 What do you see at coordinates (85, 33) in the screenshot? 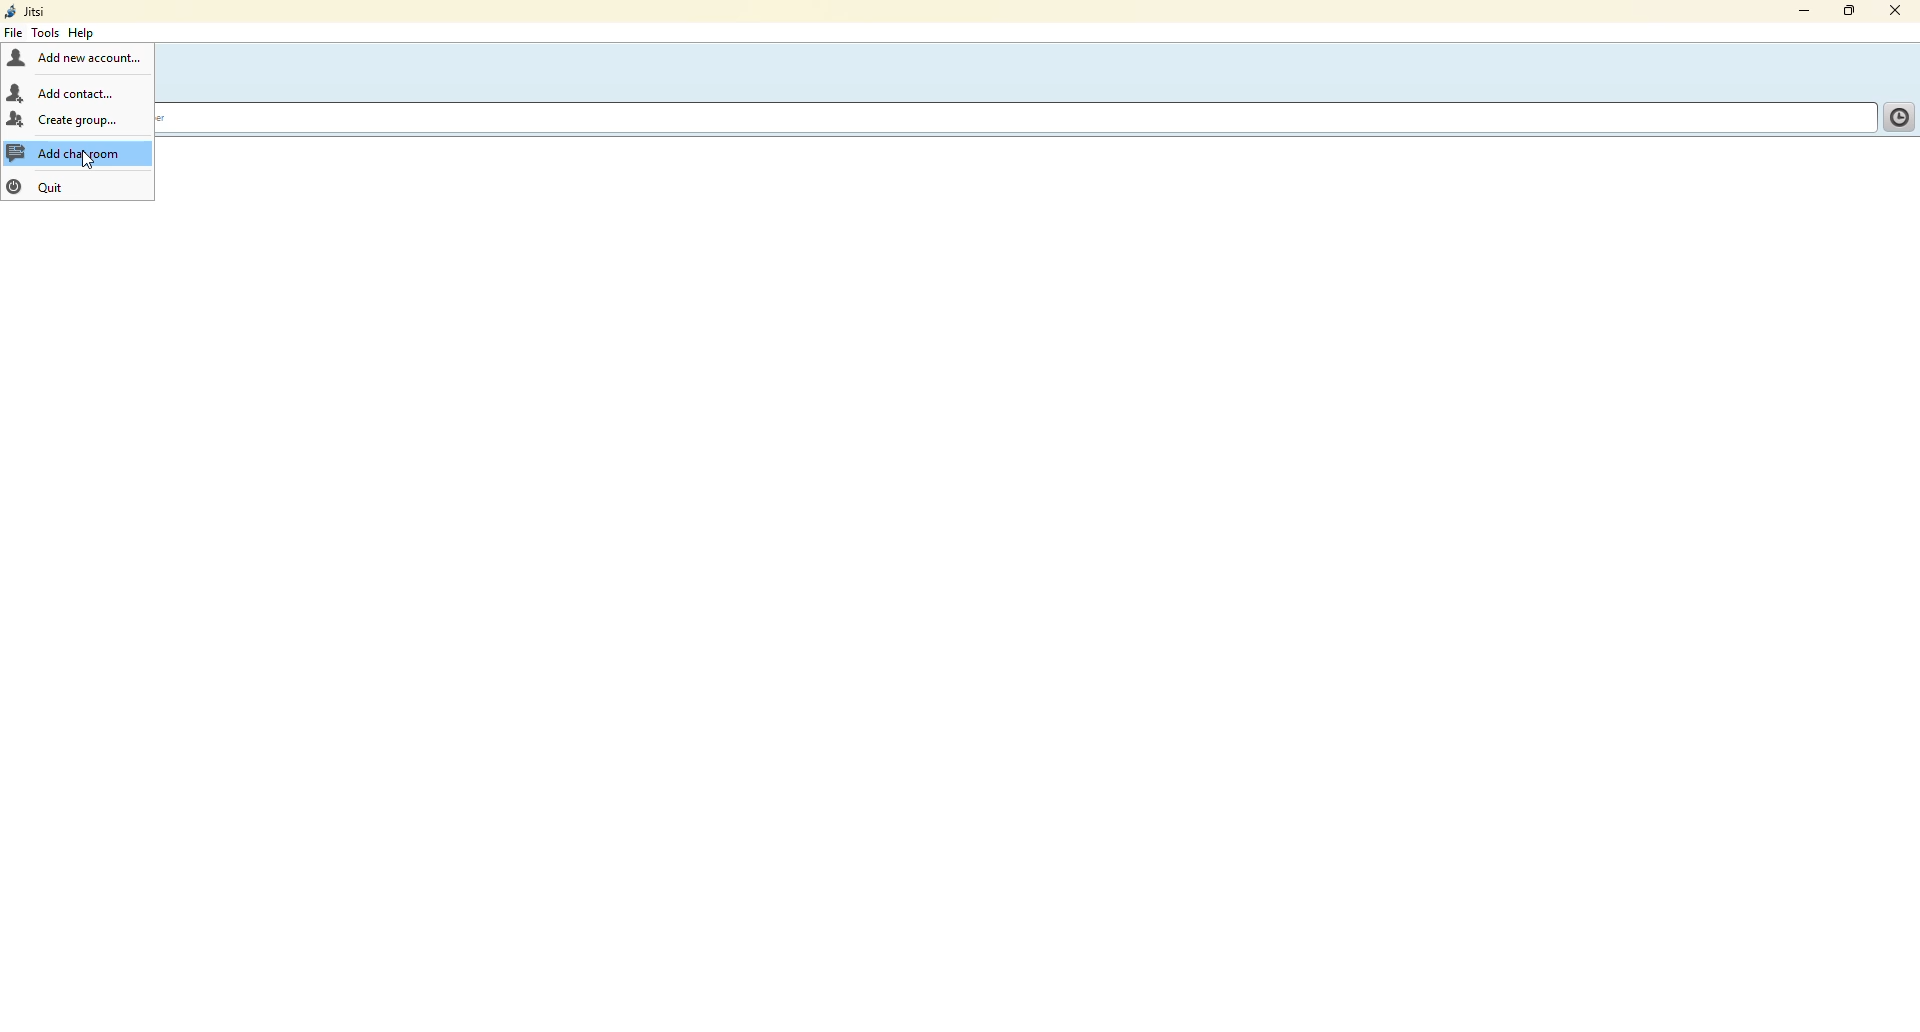
I see `help` at bounding box center [85, 33].